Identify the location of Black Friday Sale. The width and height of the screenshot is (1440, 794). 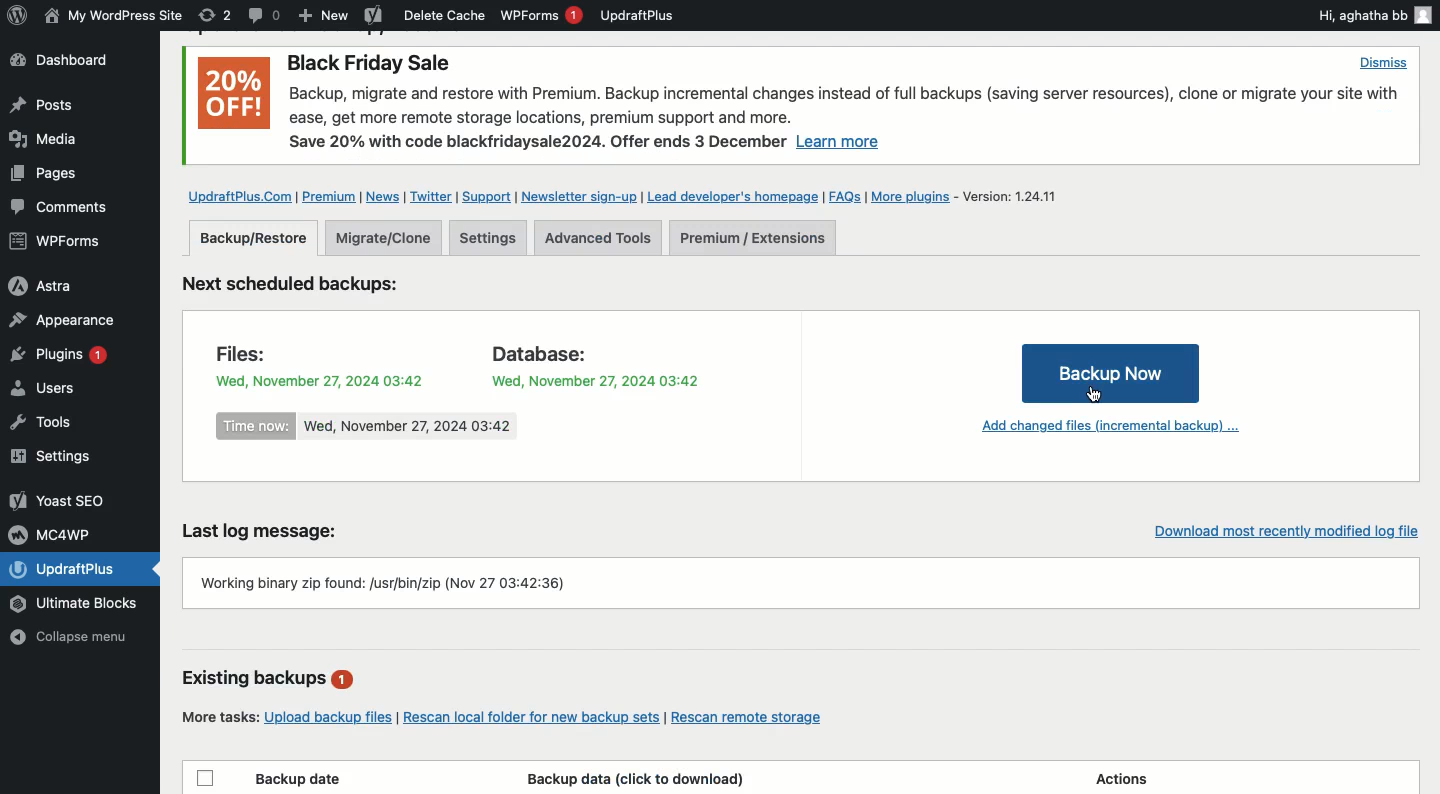
(371, 65).